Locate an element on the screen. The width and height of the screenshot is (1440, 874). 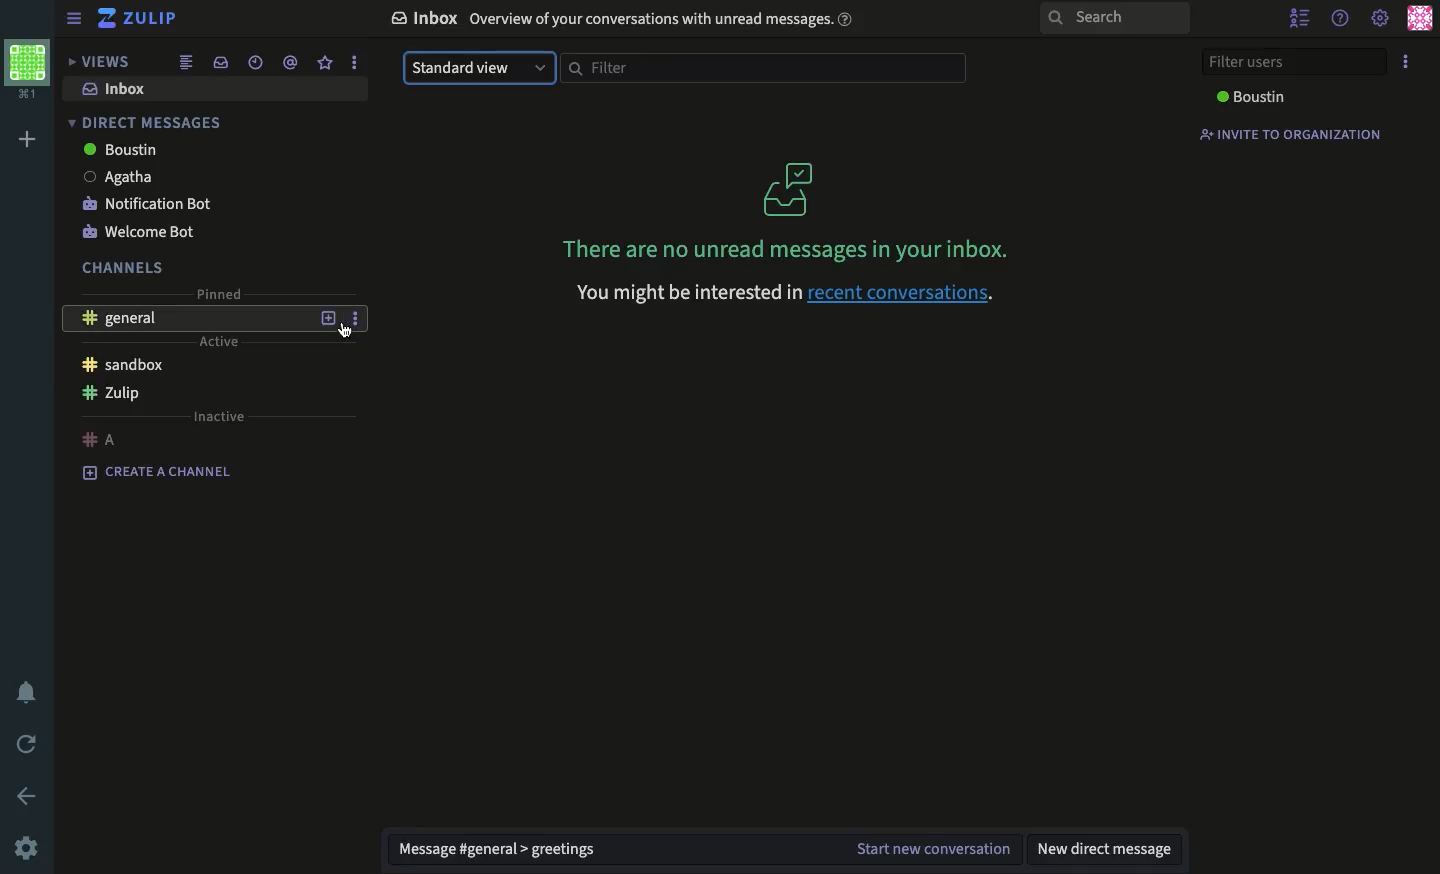
new direct message is located at coordinates (1110, 849).